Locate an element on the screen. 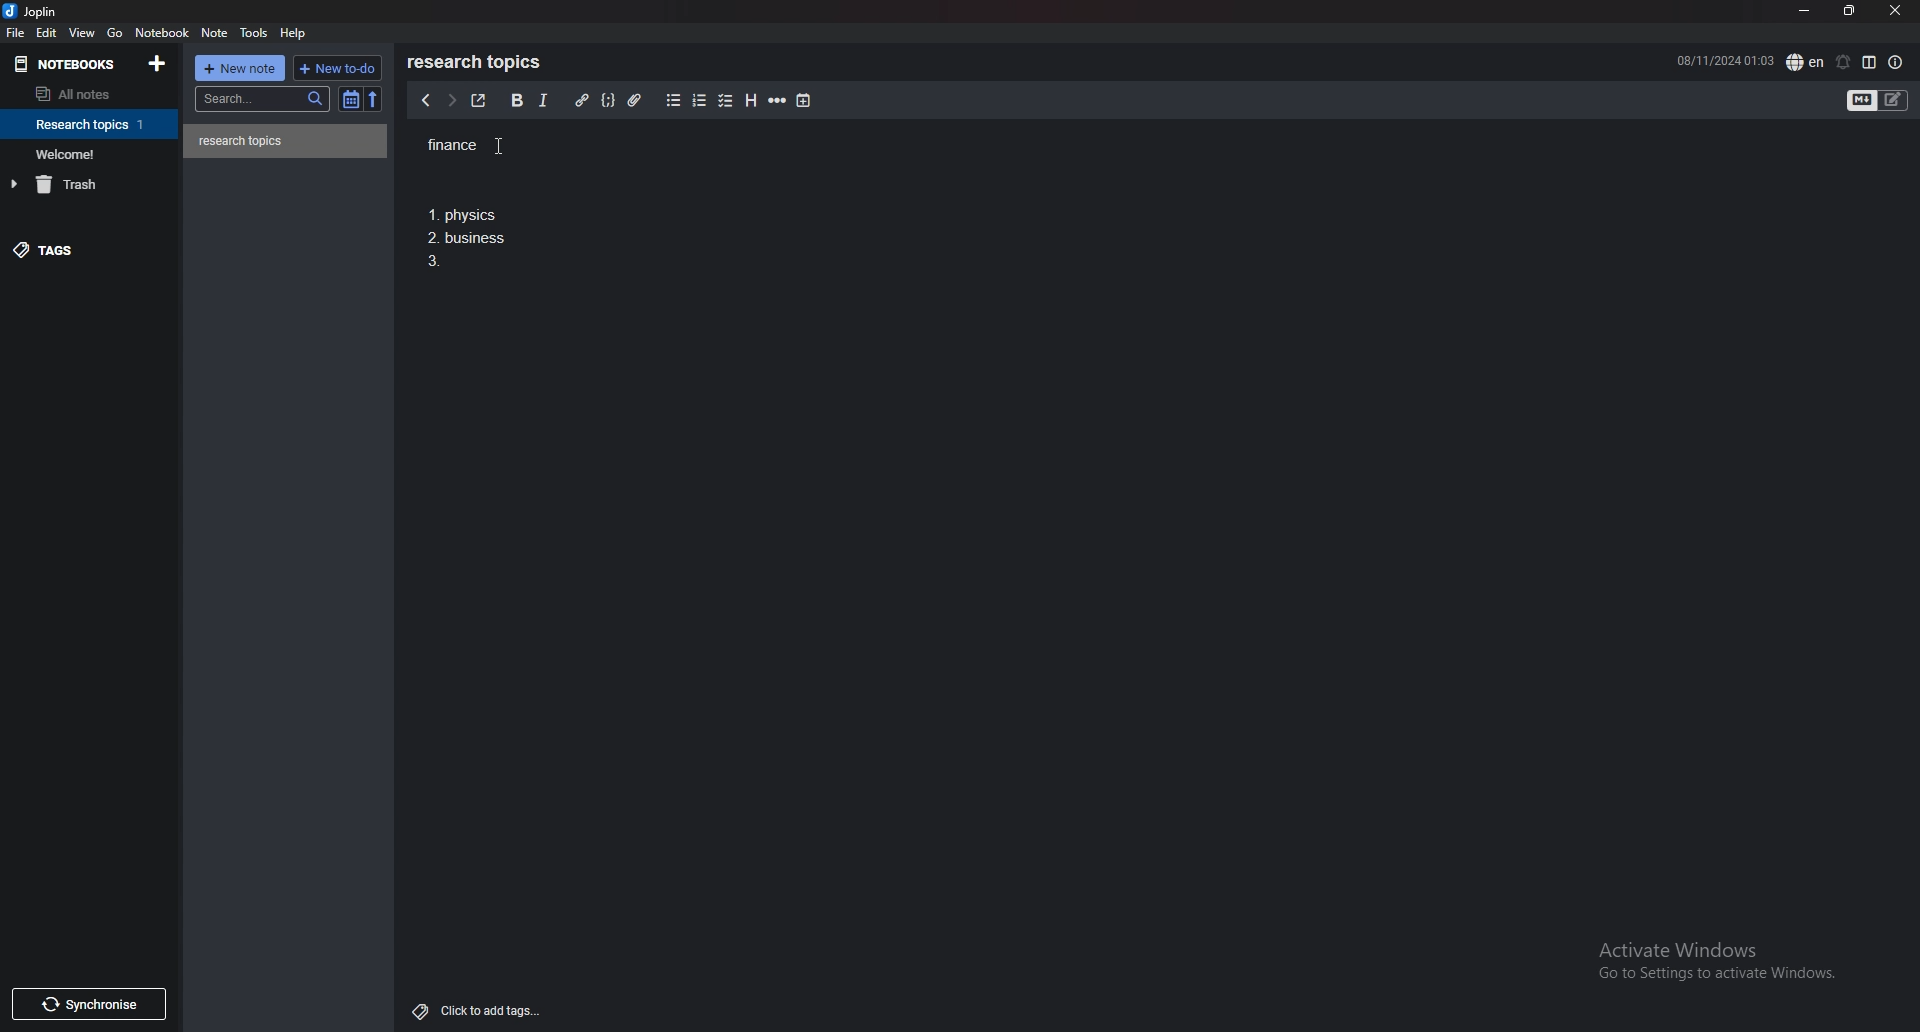 The height and width of the screenshot is (1032, 1920). add time is located at coordinates (804, 100).